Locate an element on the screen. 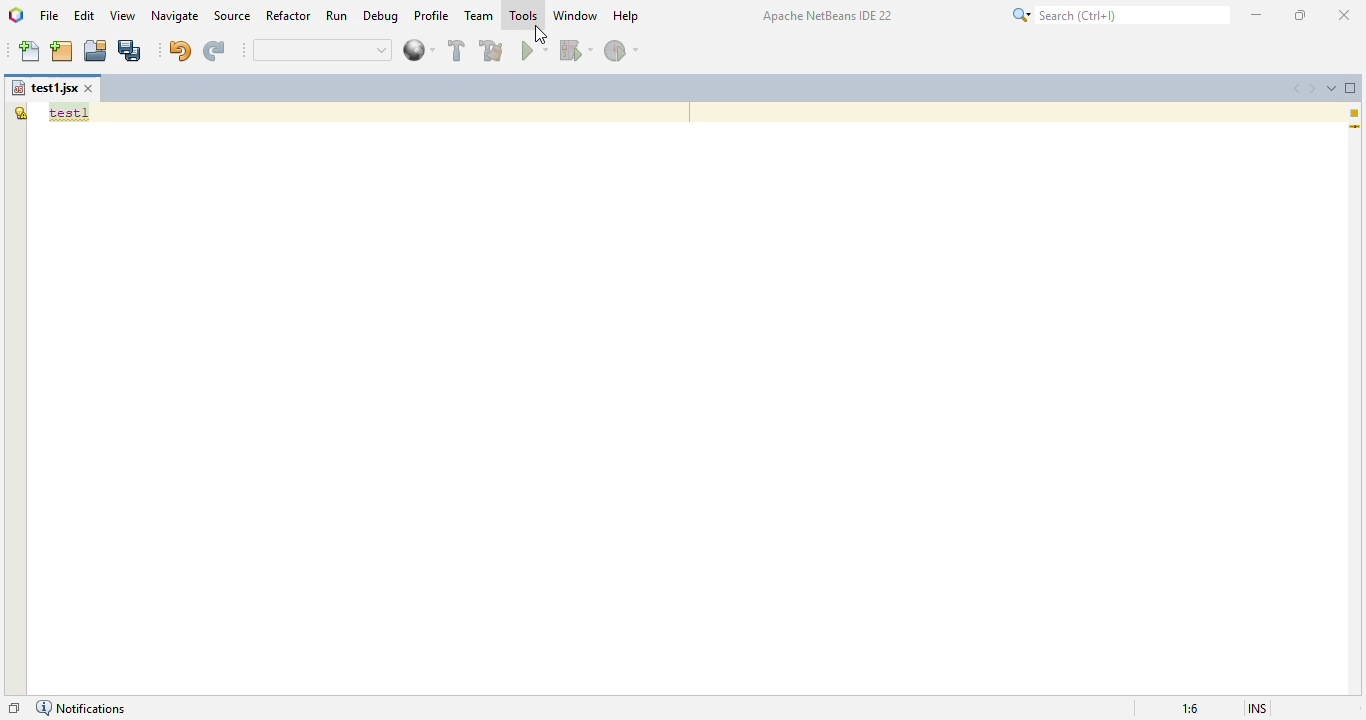 The width and height of the screenshot is (1366, 720). minimize is located at coordinates (1257, 14).